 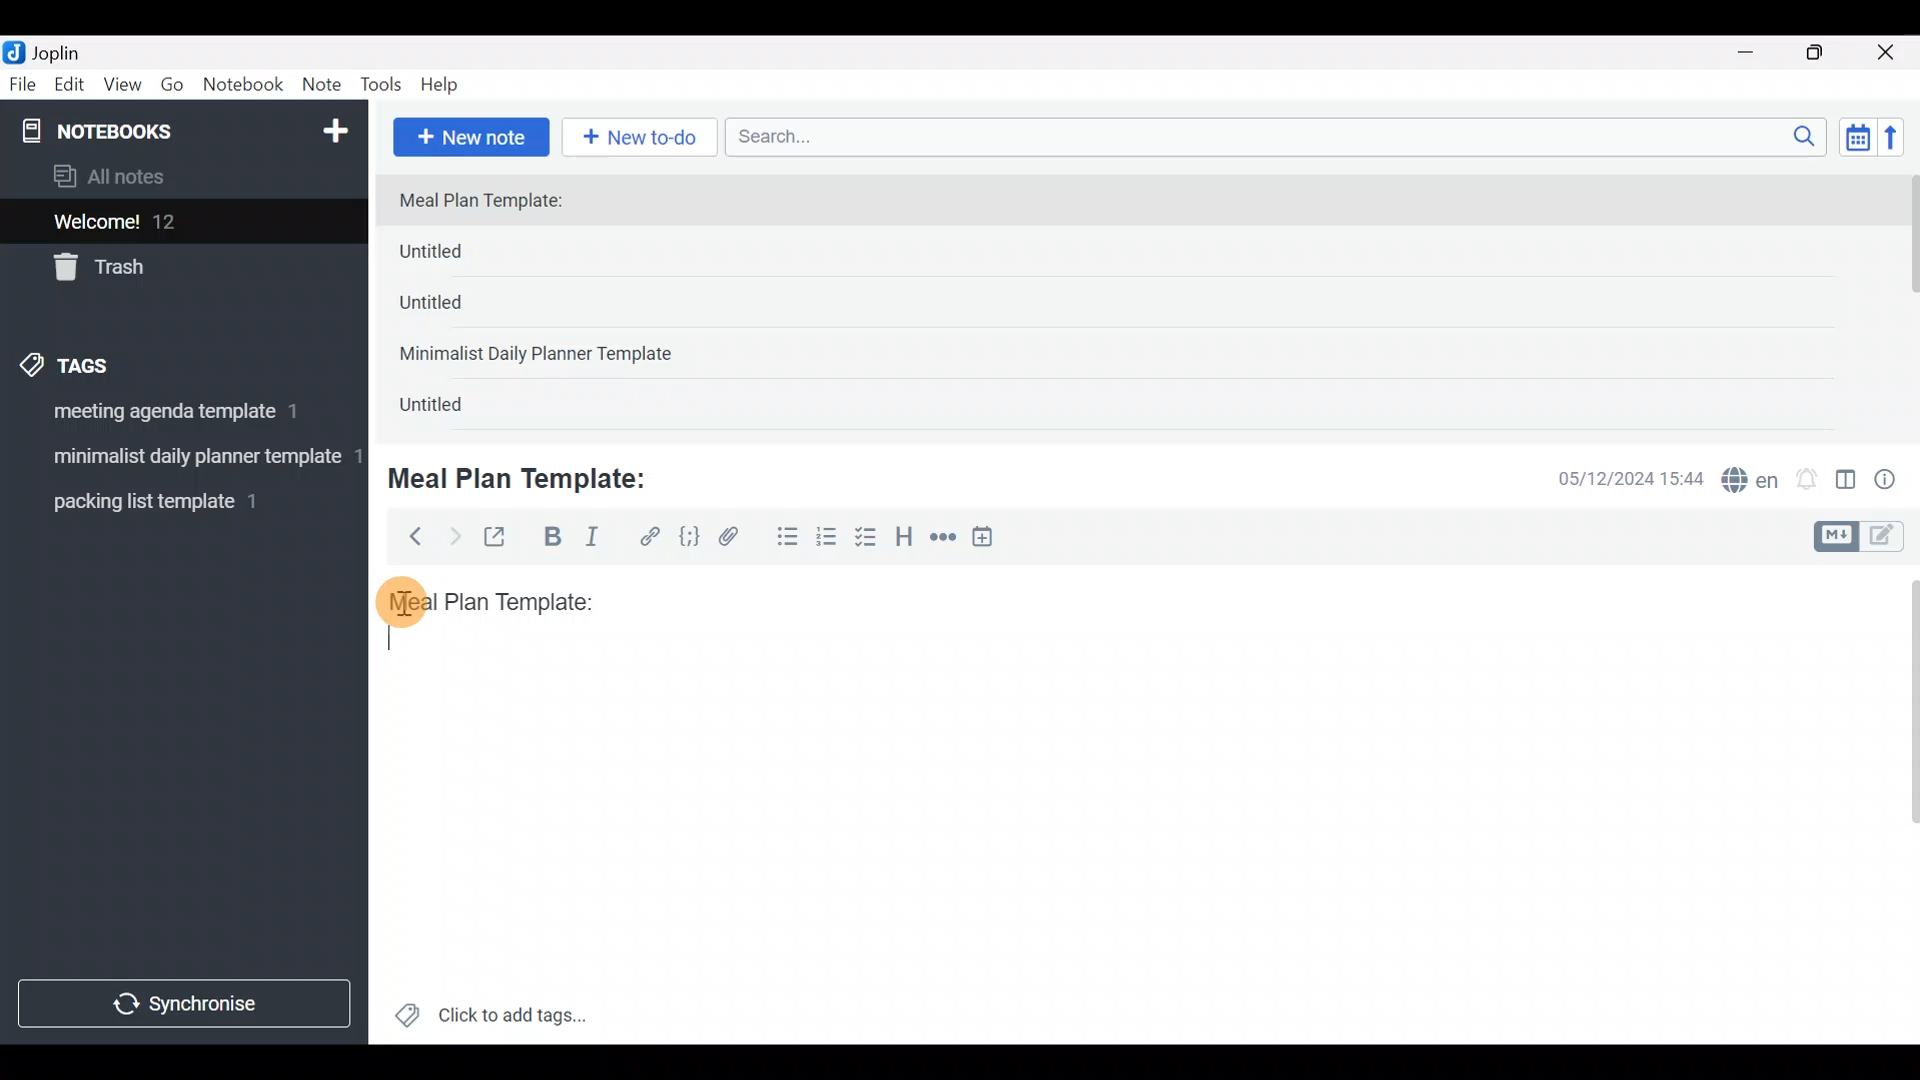 I want to click on Untitled, so click(x=454, y=409).